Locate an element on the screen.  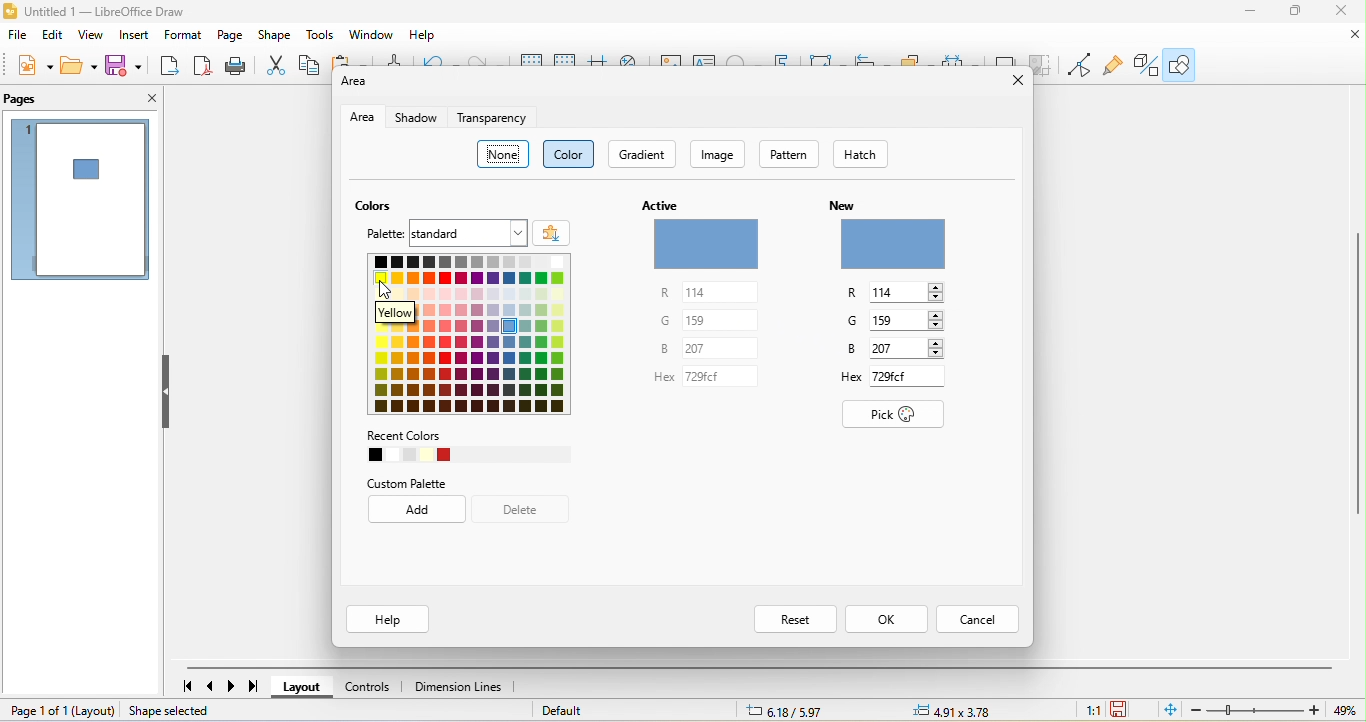
new is located at coordinates (893, 234).